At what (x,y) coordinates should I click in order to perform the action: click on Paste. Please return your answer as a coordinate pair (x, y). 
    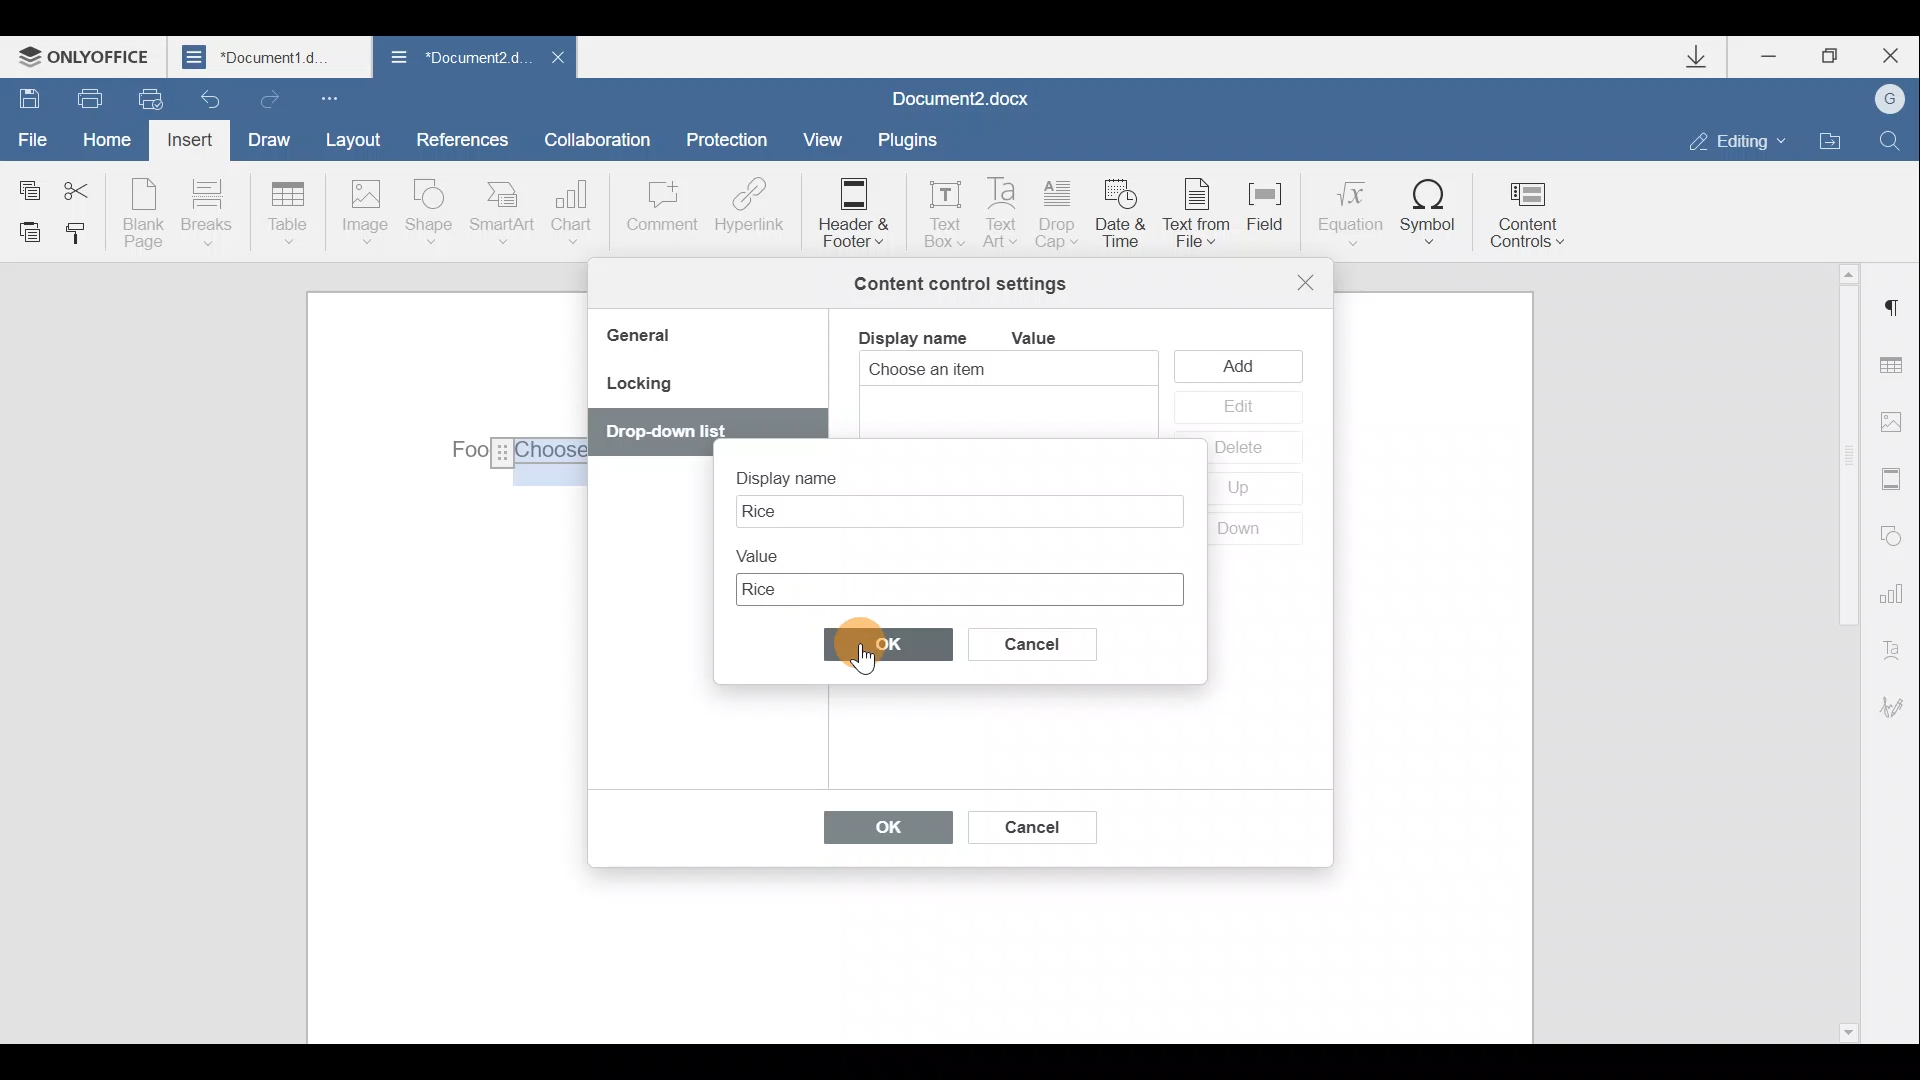
    Looking at the image, I should click on (22, 231).